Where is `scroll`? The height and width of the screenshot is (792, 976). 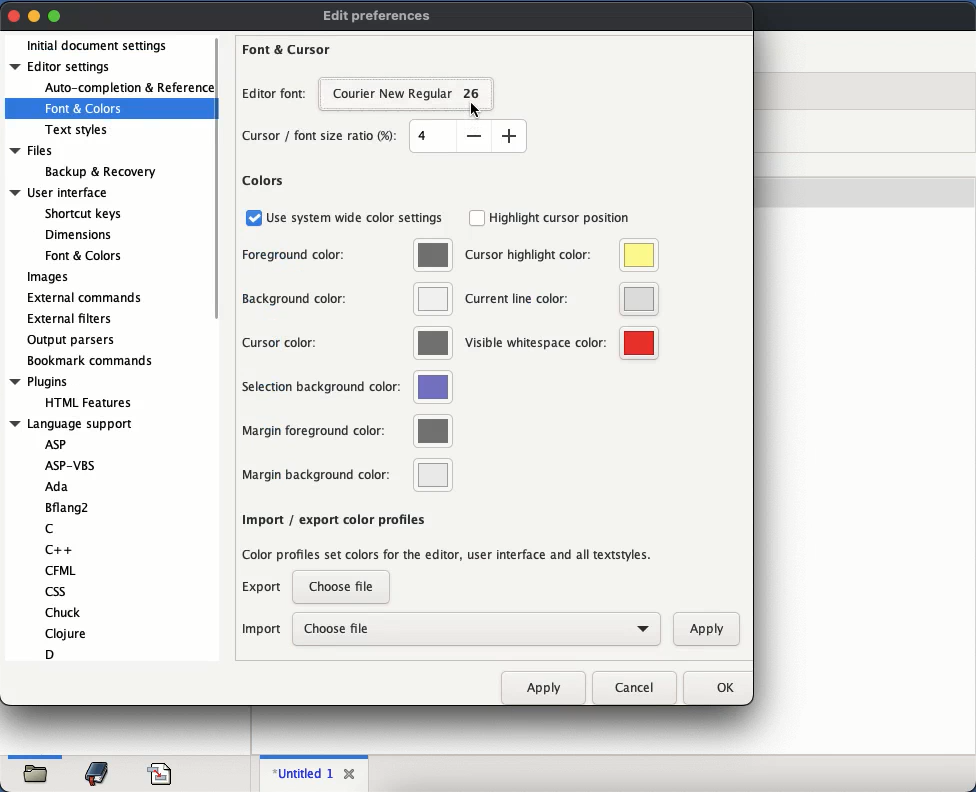
scroll is located at coordinates (220, 181).